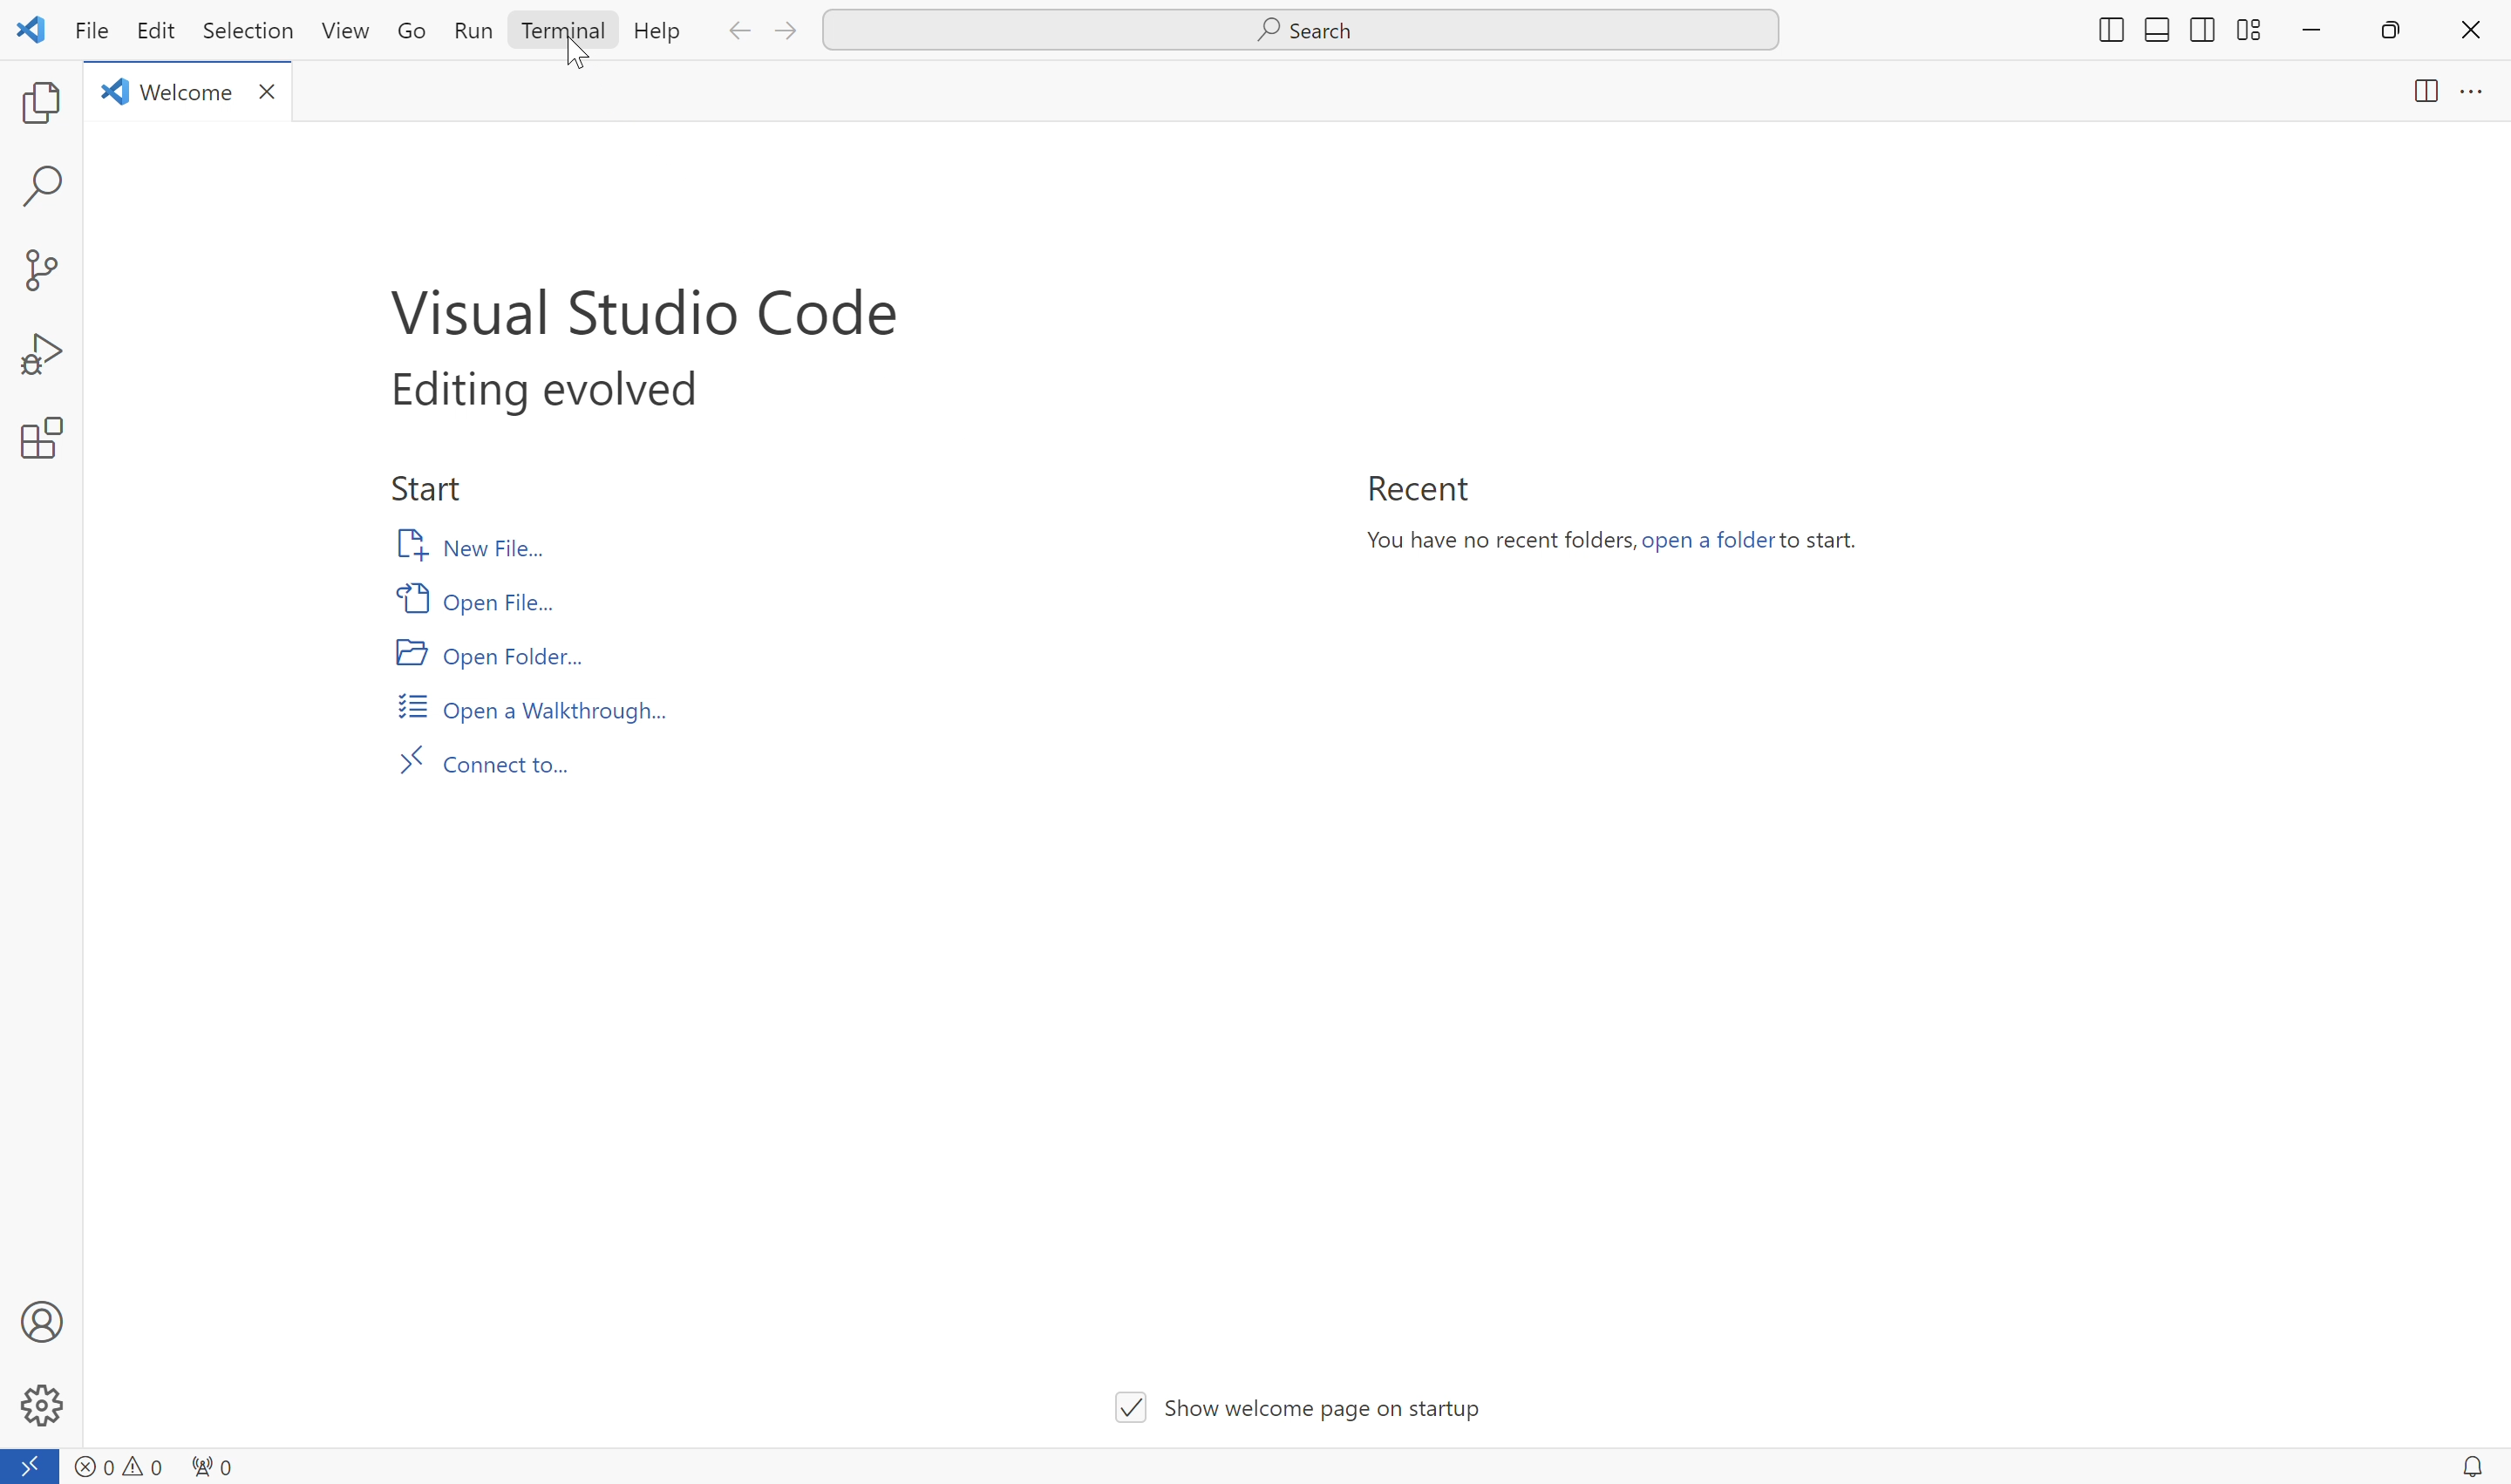  I want to click on Editing evolved, so click(541, 392).